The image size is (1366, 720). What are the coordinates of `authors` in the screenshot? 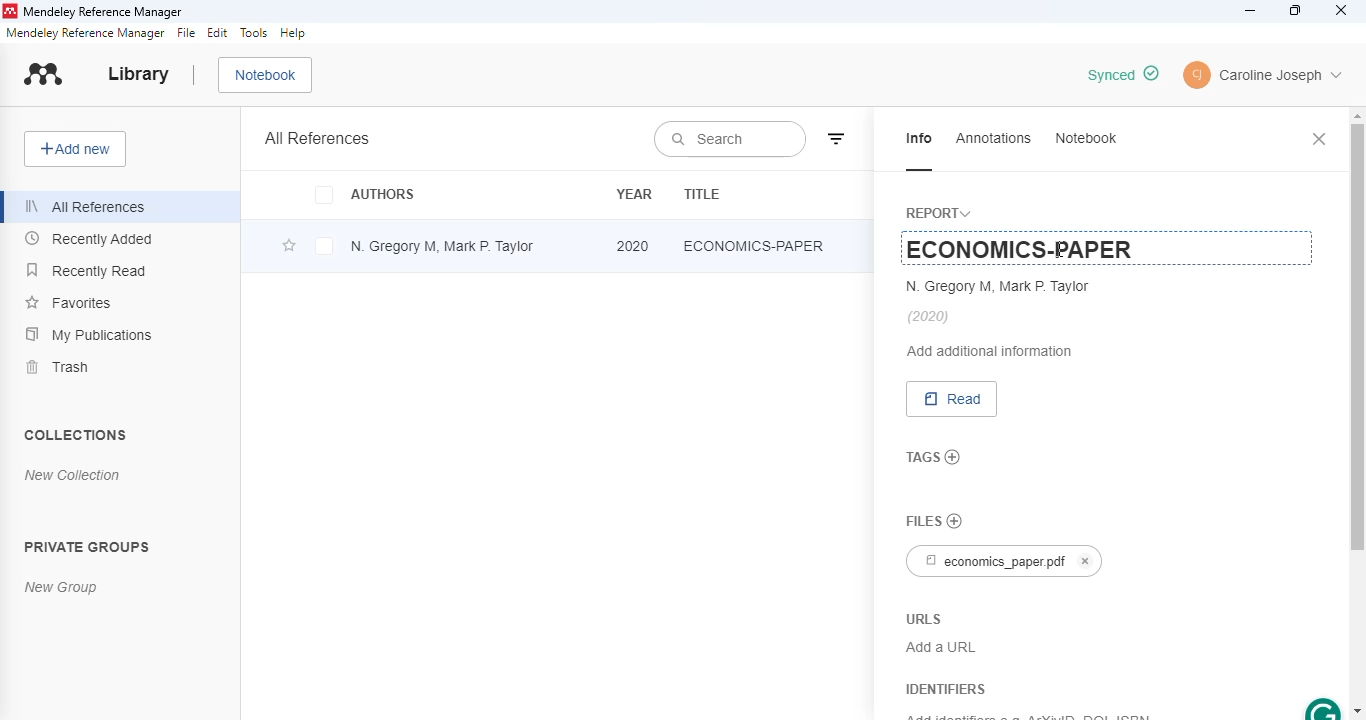 It's located at (363, 194).